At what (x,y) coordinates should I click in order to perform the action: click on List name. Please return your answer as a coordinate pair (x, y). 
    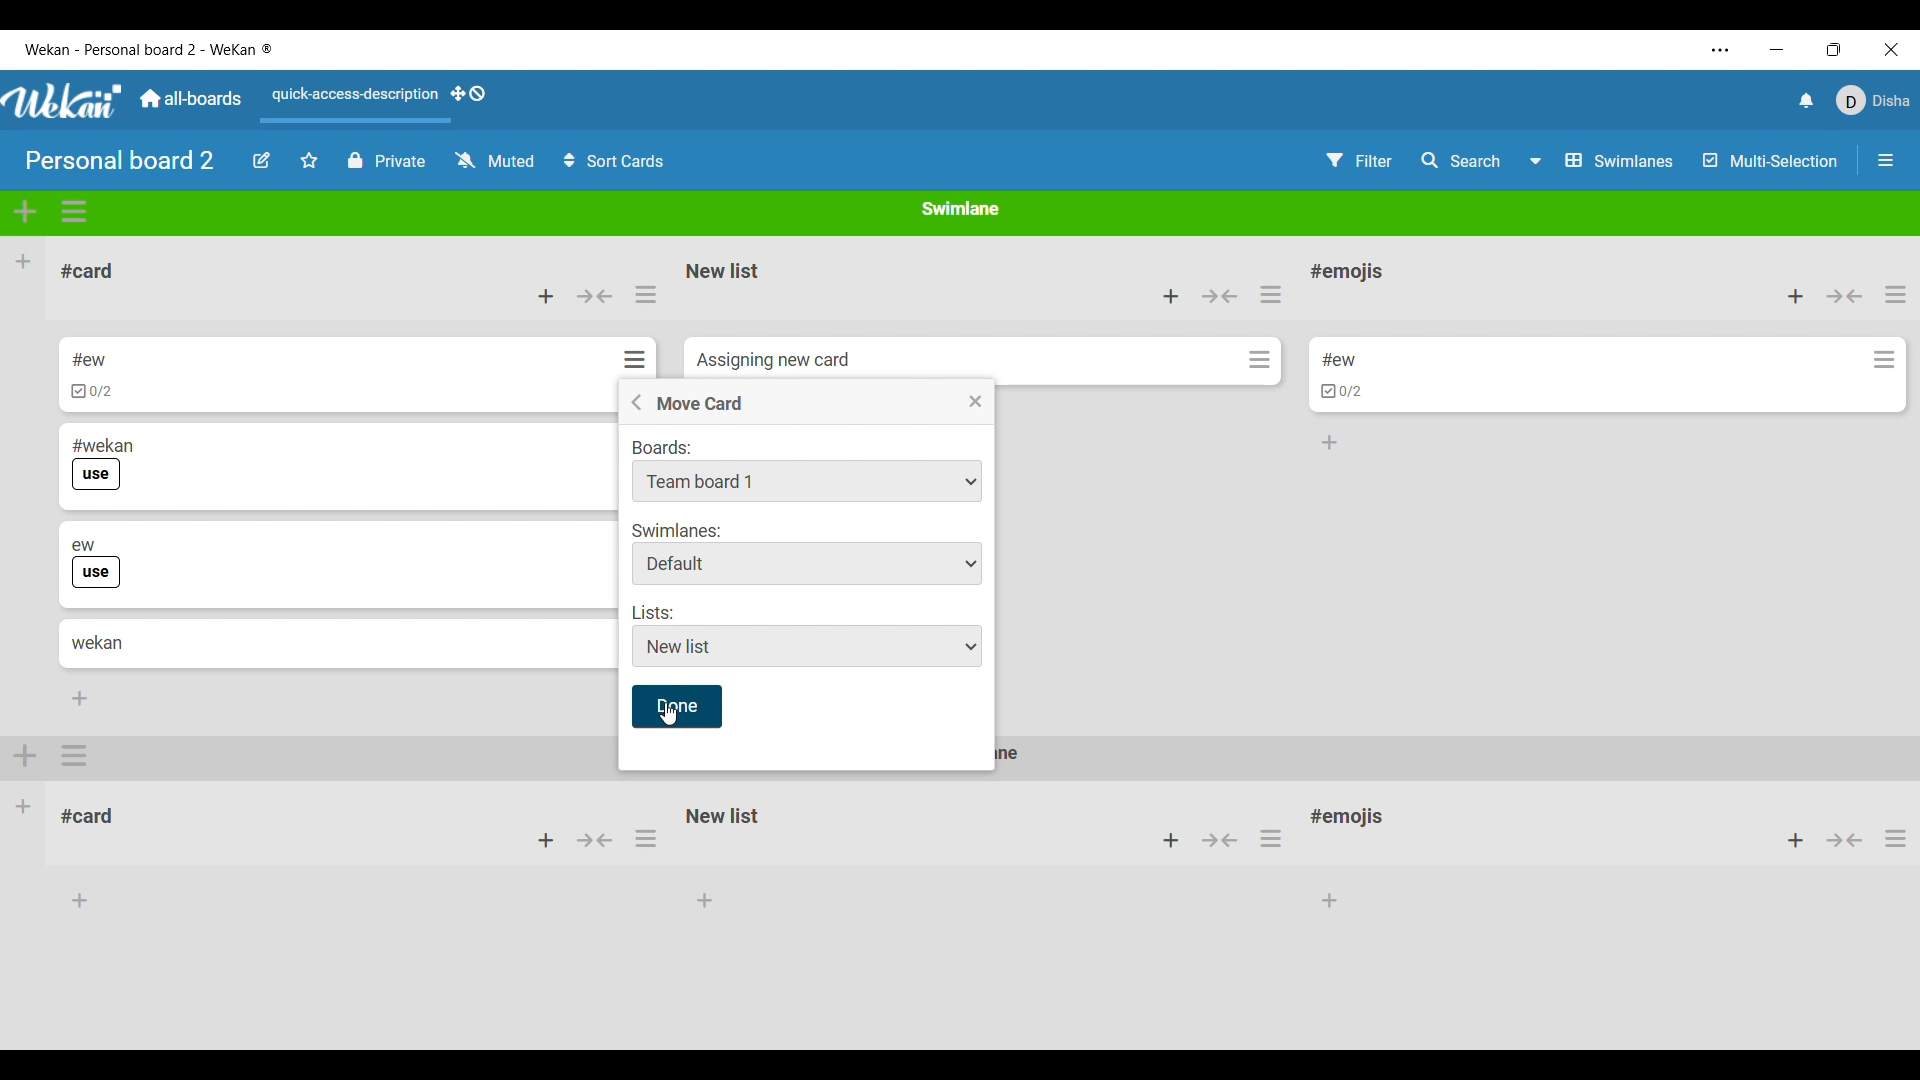
    Looking at the image, I should click on (1347, 273).